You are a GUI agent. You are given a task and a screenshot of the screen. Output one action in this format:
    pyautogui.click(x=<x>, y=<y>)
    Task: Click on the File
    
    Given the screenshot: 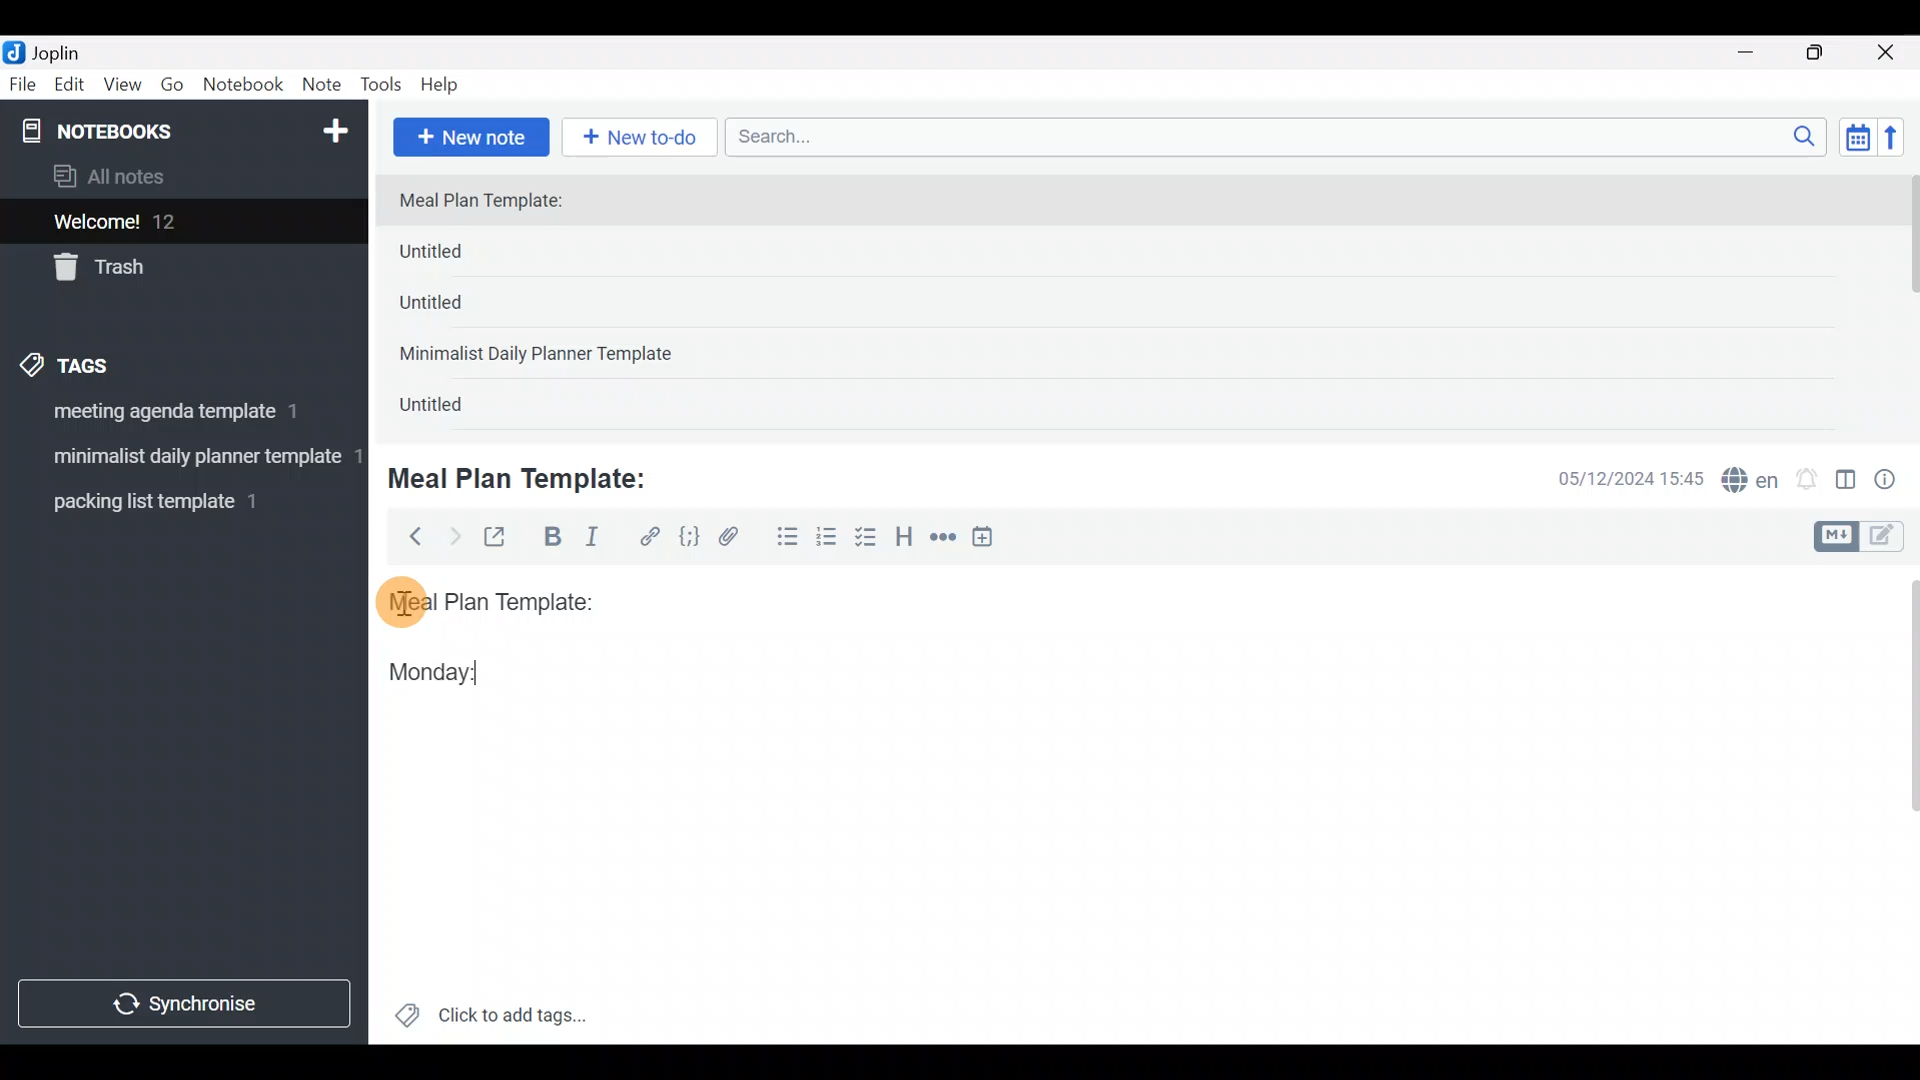 What is the action you would take?
    pyautogui.click(x=24, y=85)
    